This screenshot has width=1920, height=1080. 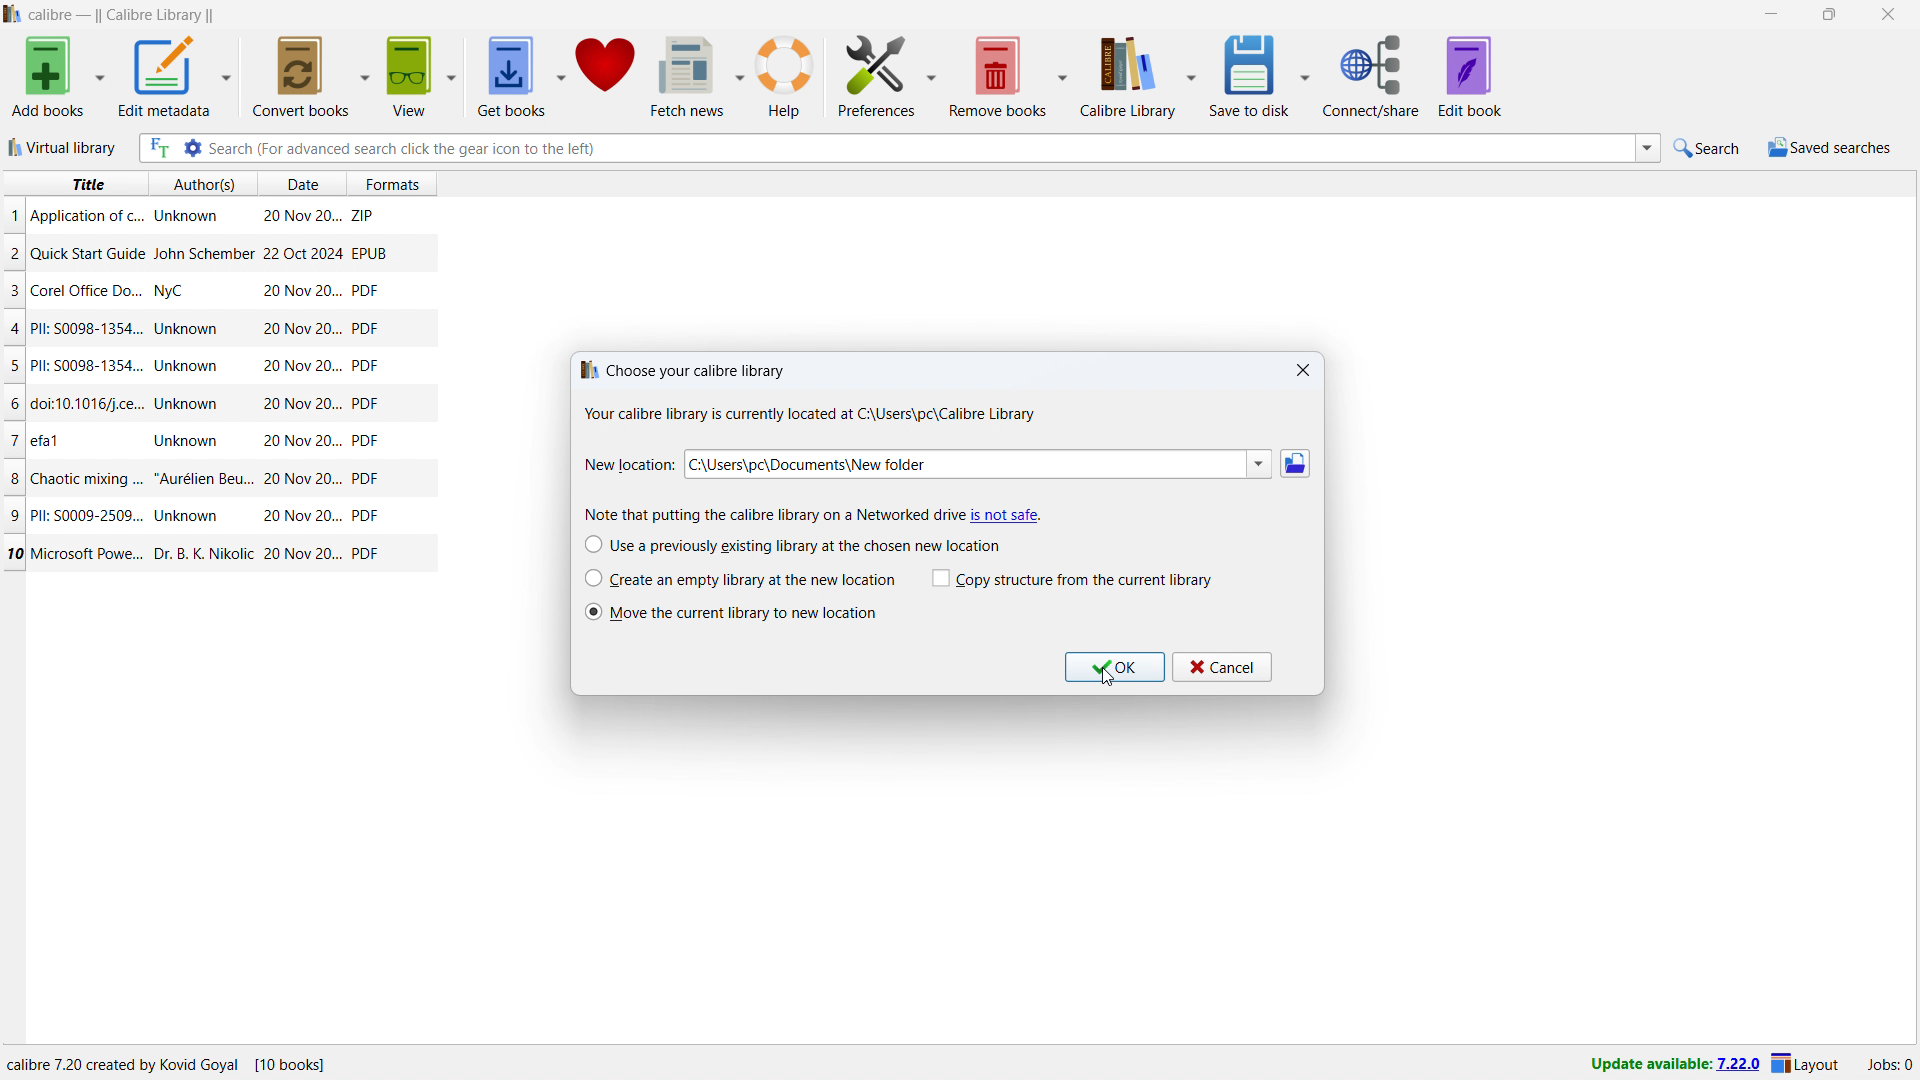 What do you see at coordinates (190, 403) in the screenshot?
I see `Author` at bounding box center [190, 403].